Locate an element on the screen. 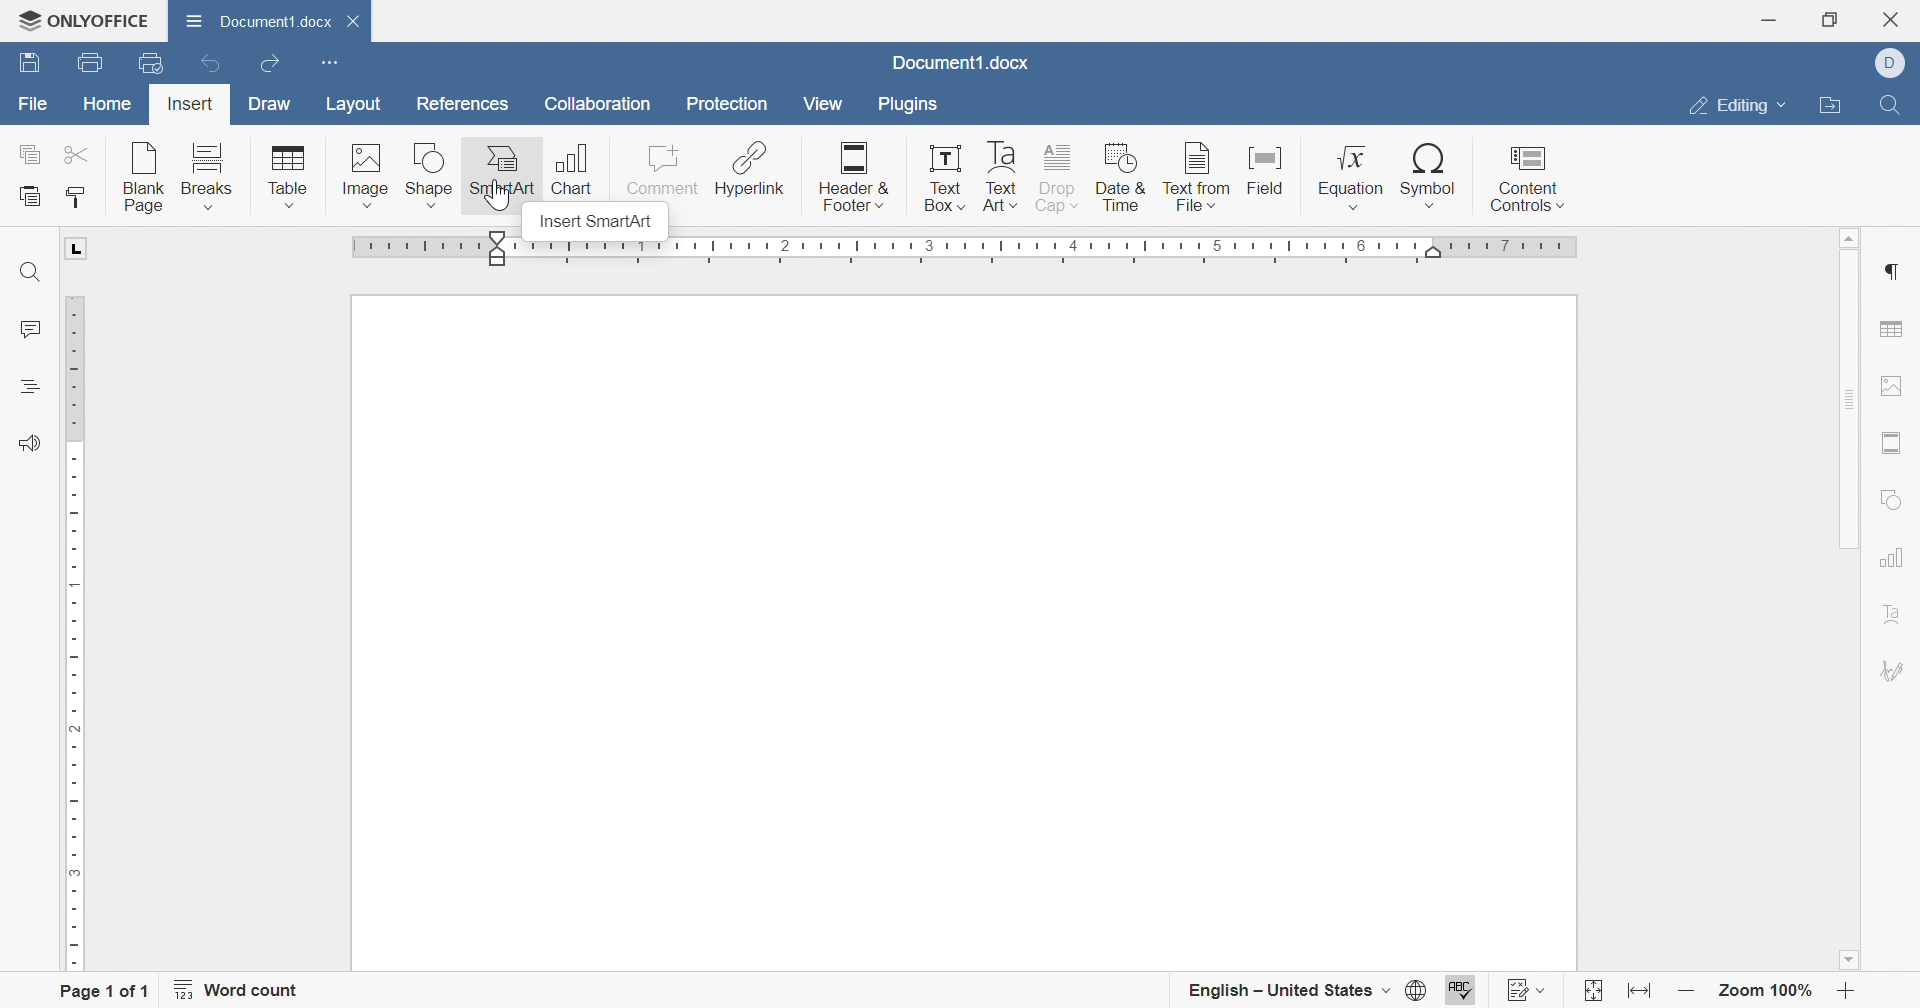 The height and width of the screenshot is (1008, 1920). Document1.docx is located at coordinates (957, 62).